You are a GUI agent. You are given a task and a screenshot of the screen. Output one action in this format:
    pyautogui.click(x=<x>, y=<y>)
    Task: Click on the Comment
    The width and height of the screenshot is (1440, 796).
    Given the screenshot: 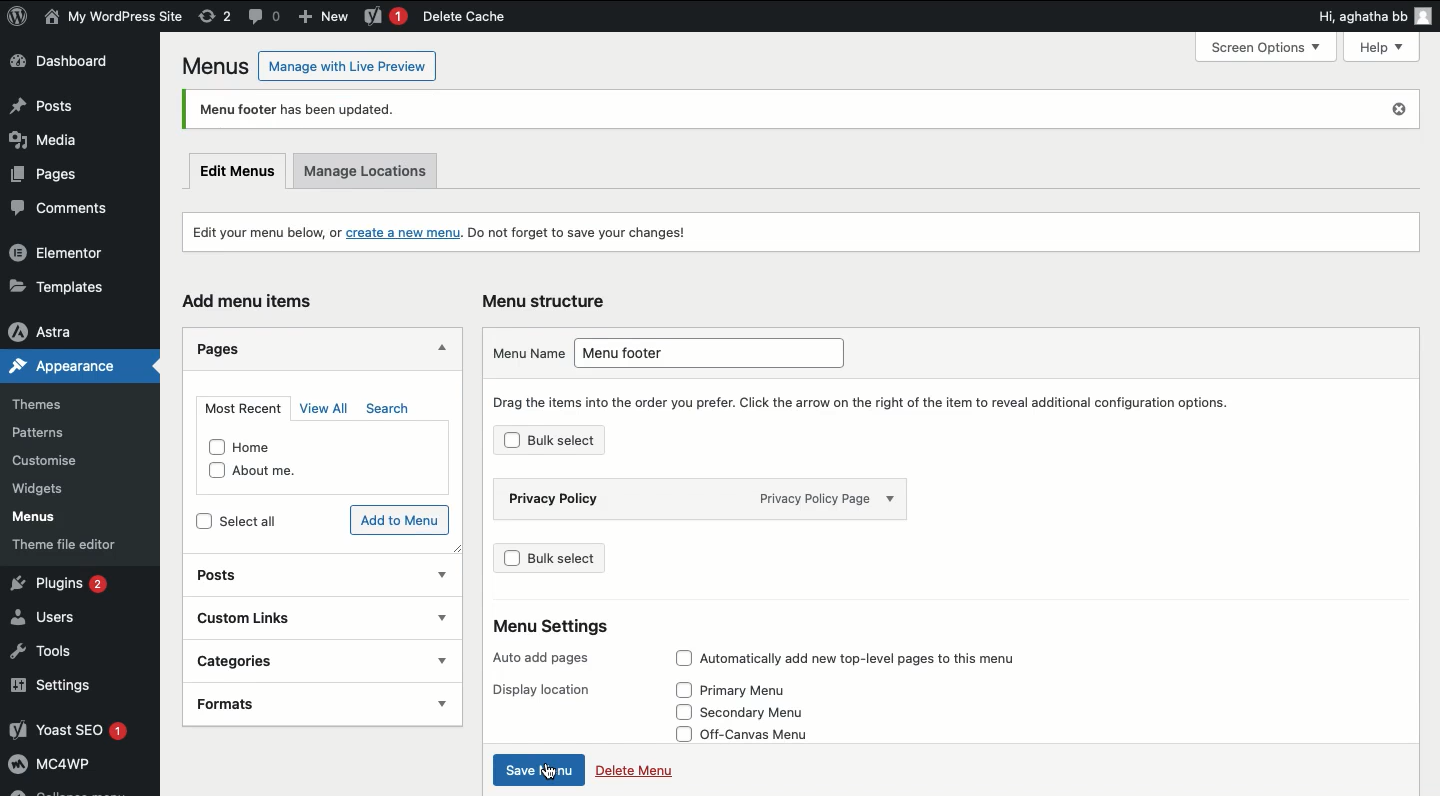 What is the action you would take?
    pyautogui.click(x=265, y=15)
    